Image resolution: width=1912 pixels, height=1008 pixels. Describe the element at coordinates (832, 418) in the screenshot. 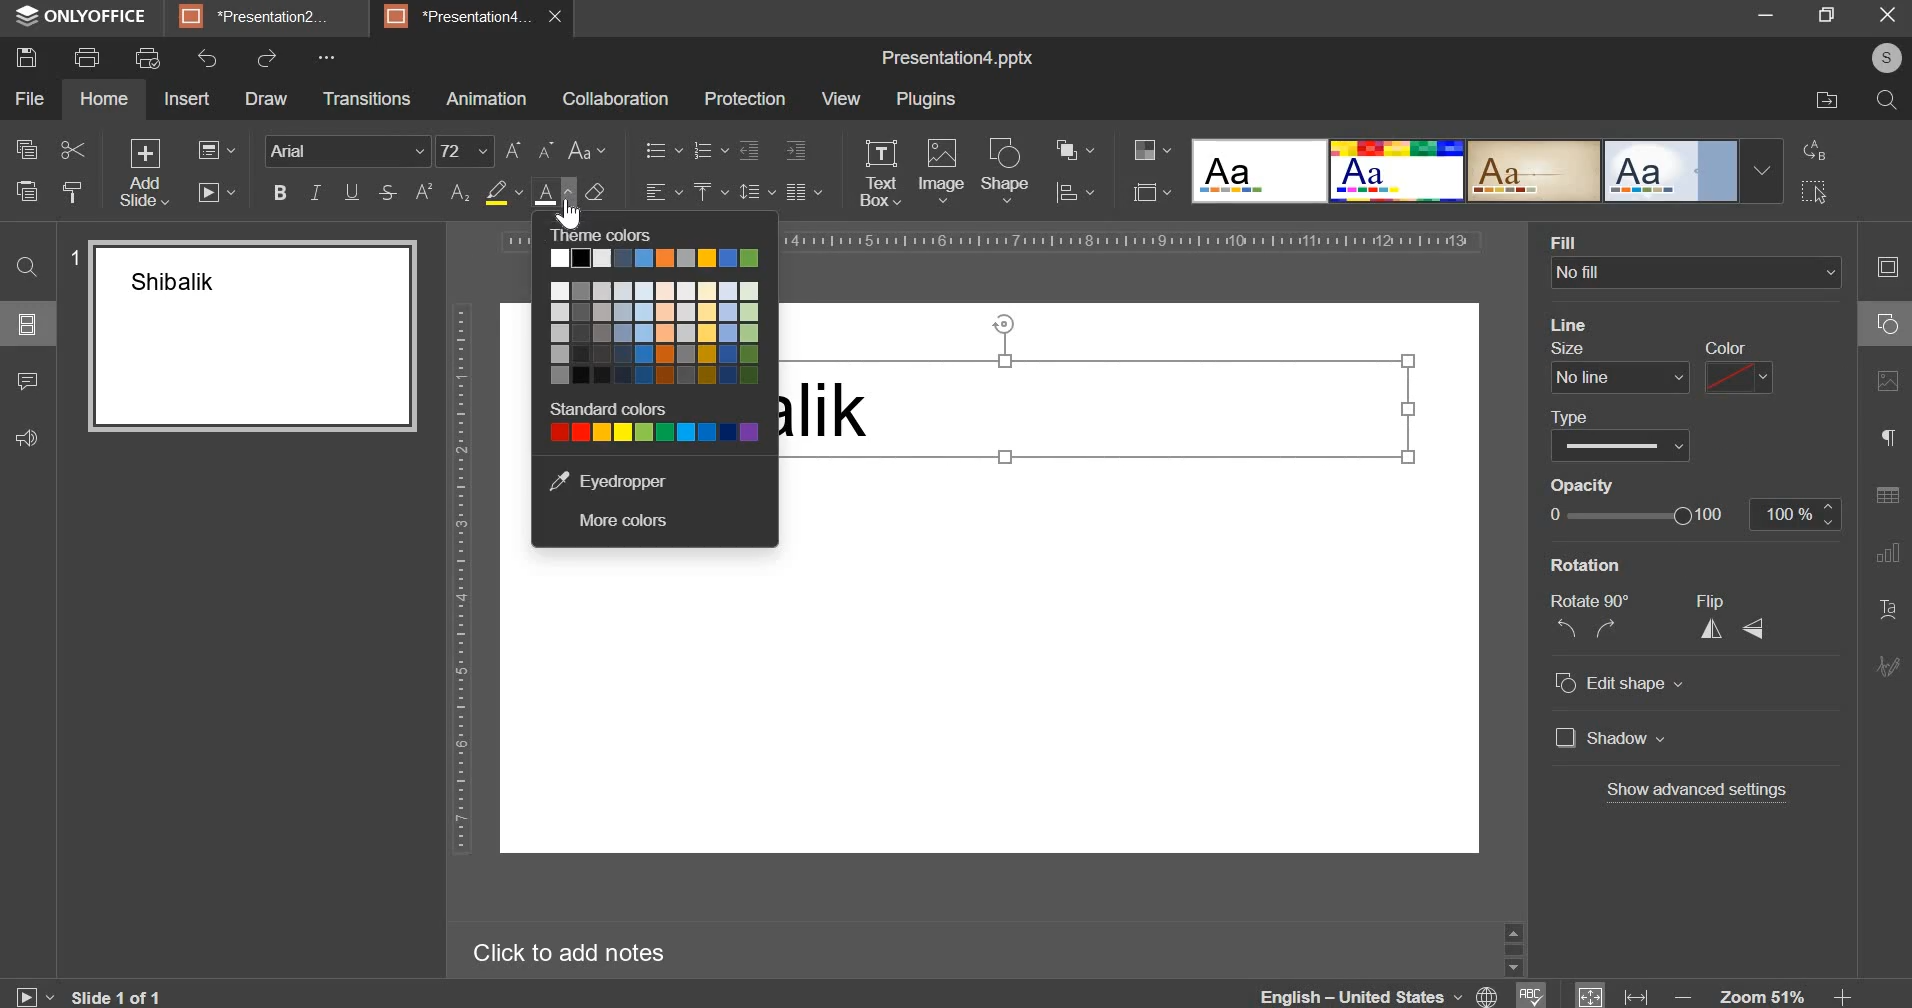

I see `shibalik` at that location.